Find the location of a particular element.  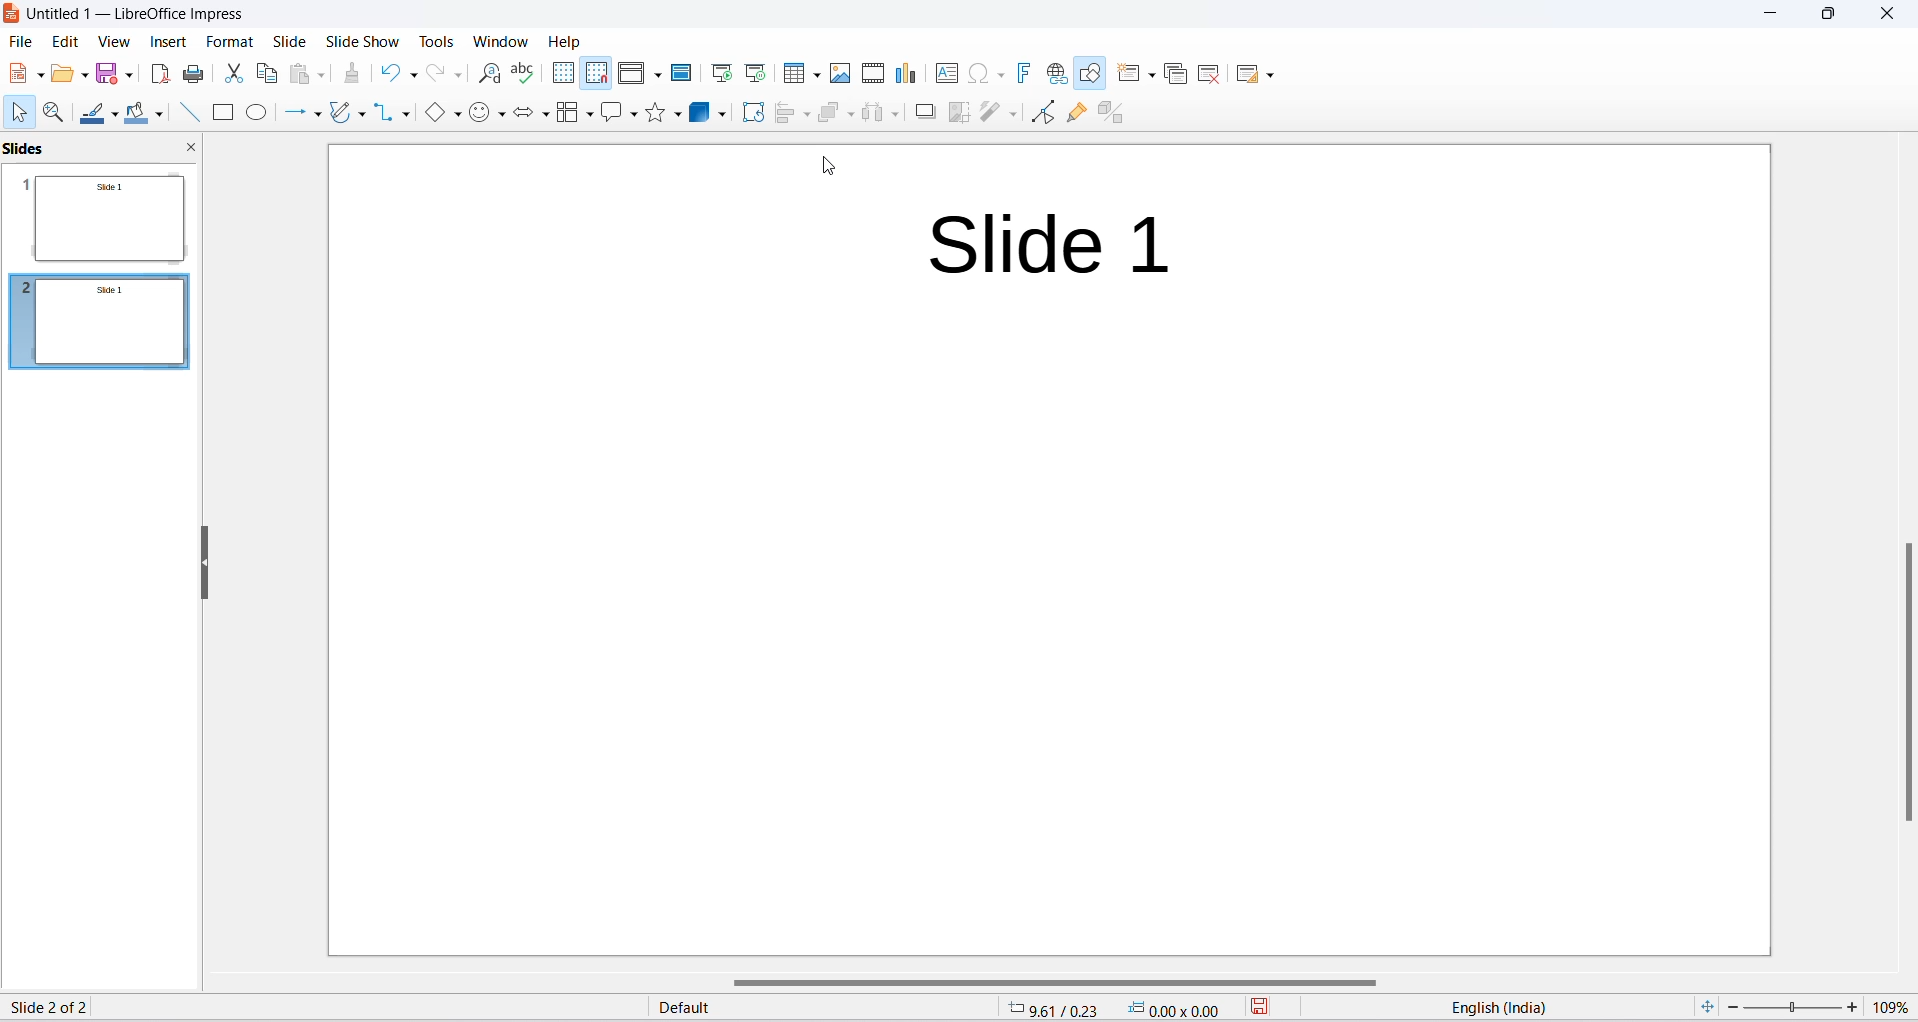

select is located at coordinates (20, 114).